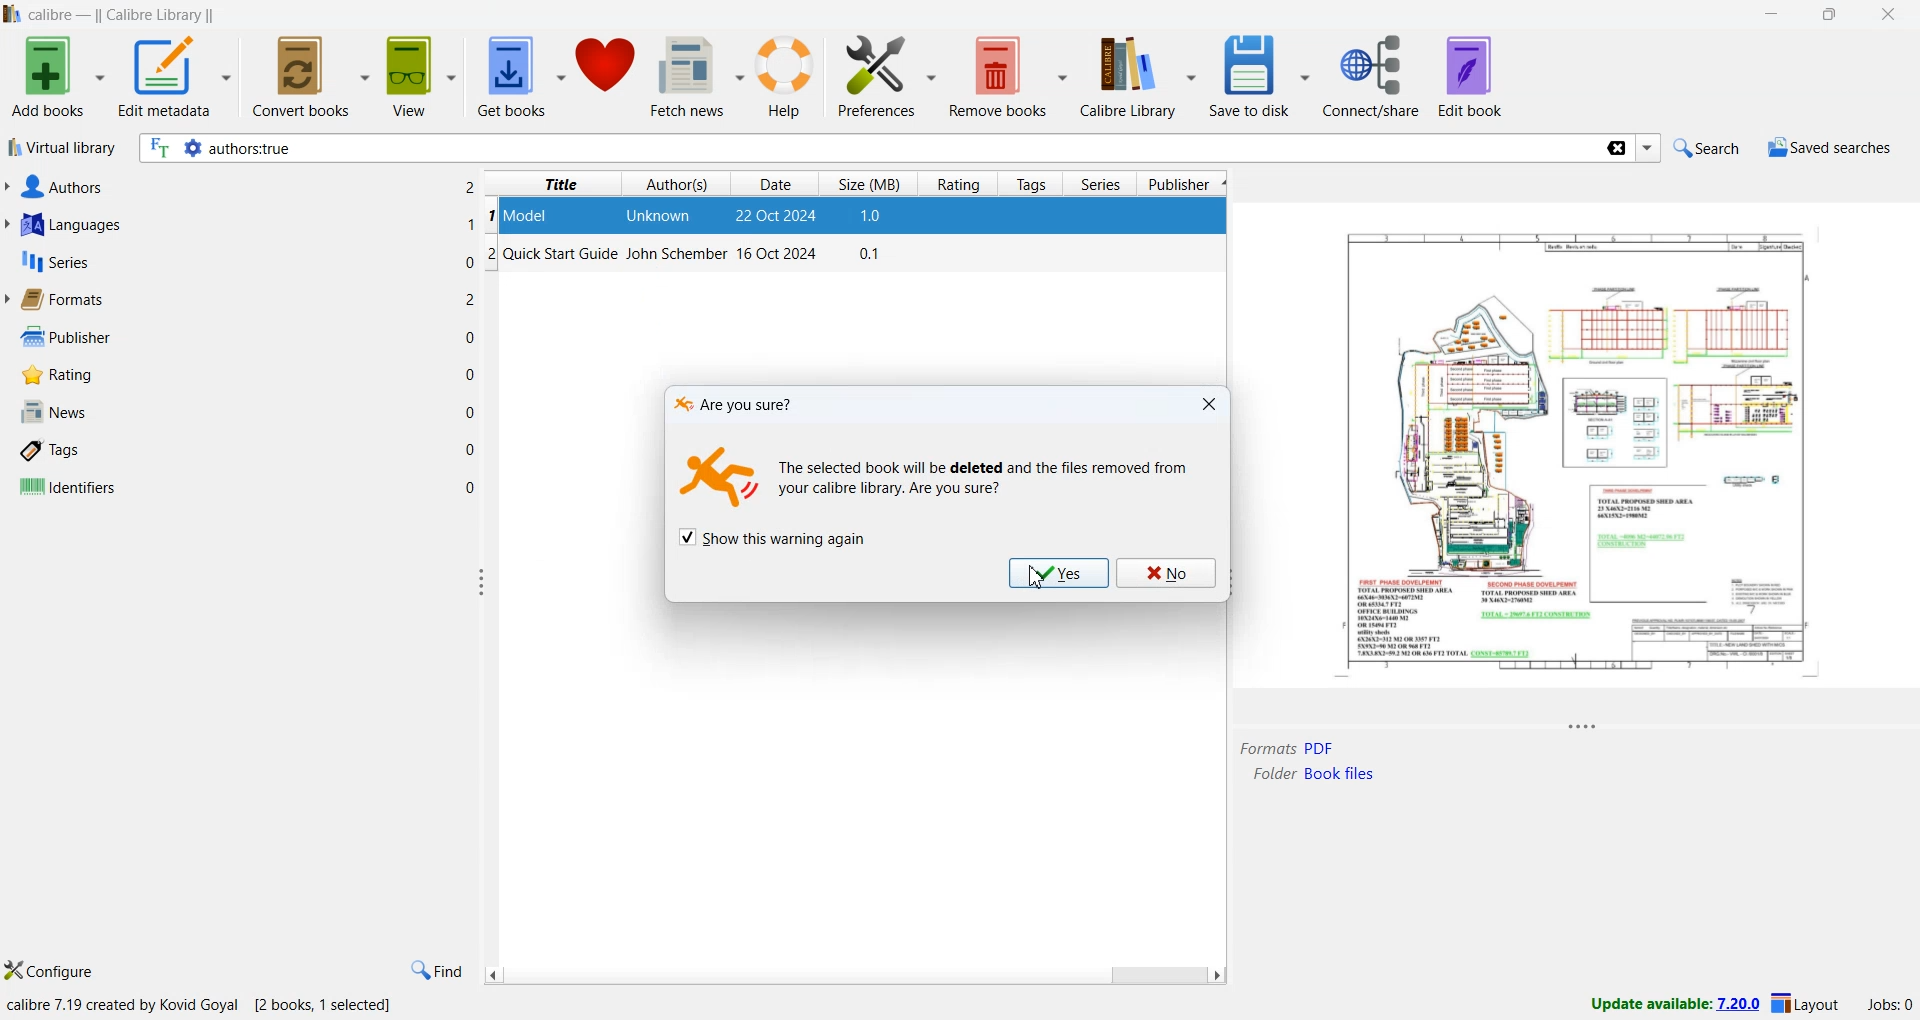 This screenshot has width=1920, height=1020. Describe the element at coordinates (62, 337) in the screenshot. I see `publisher` at that location.